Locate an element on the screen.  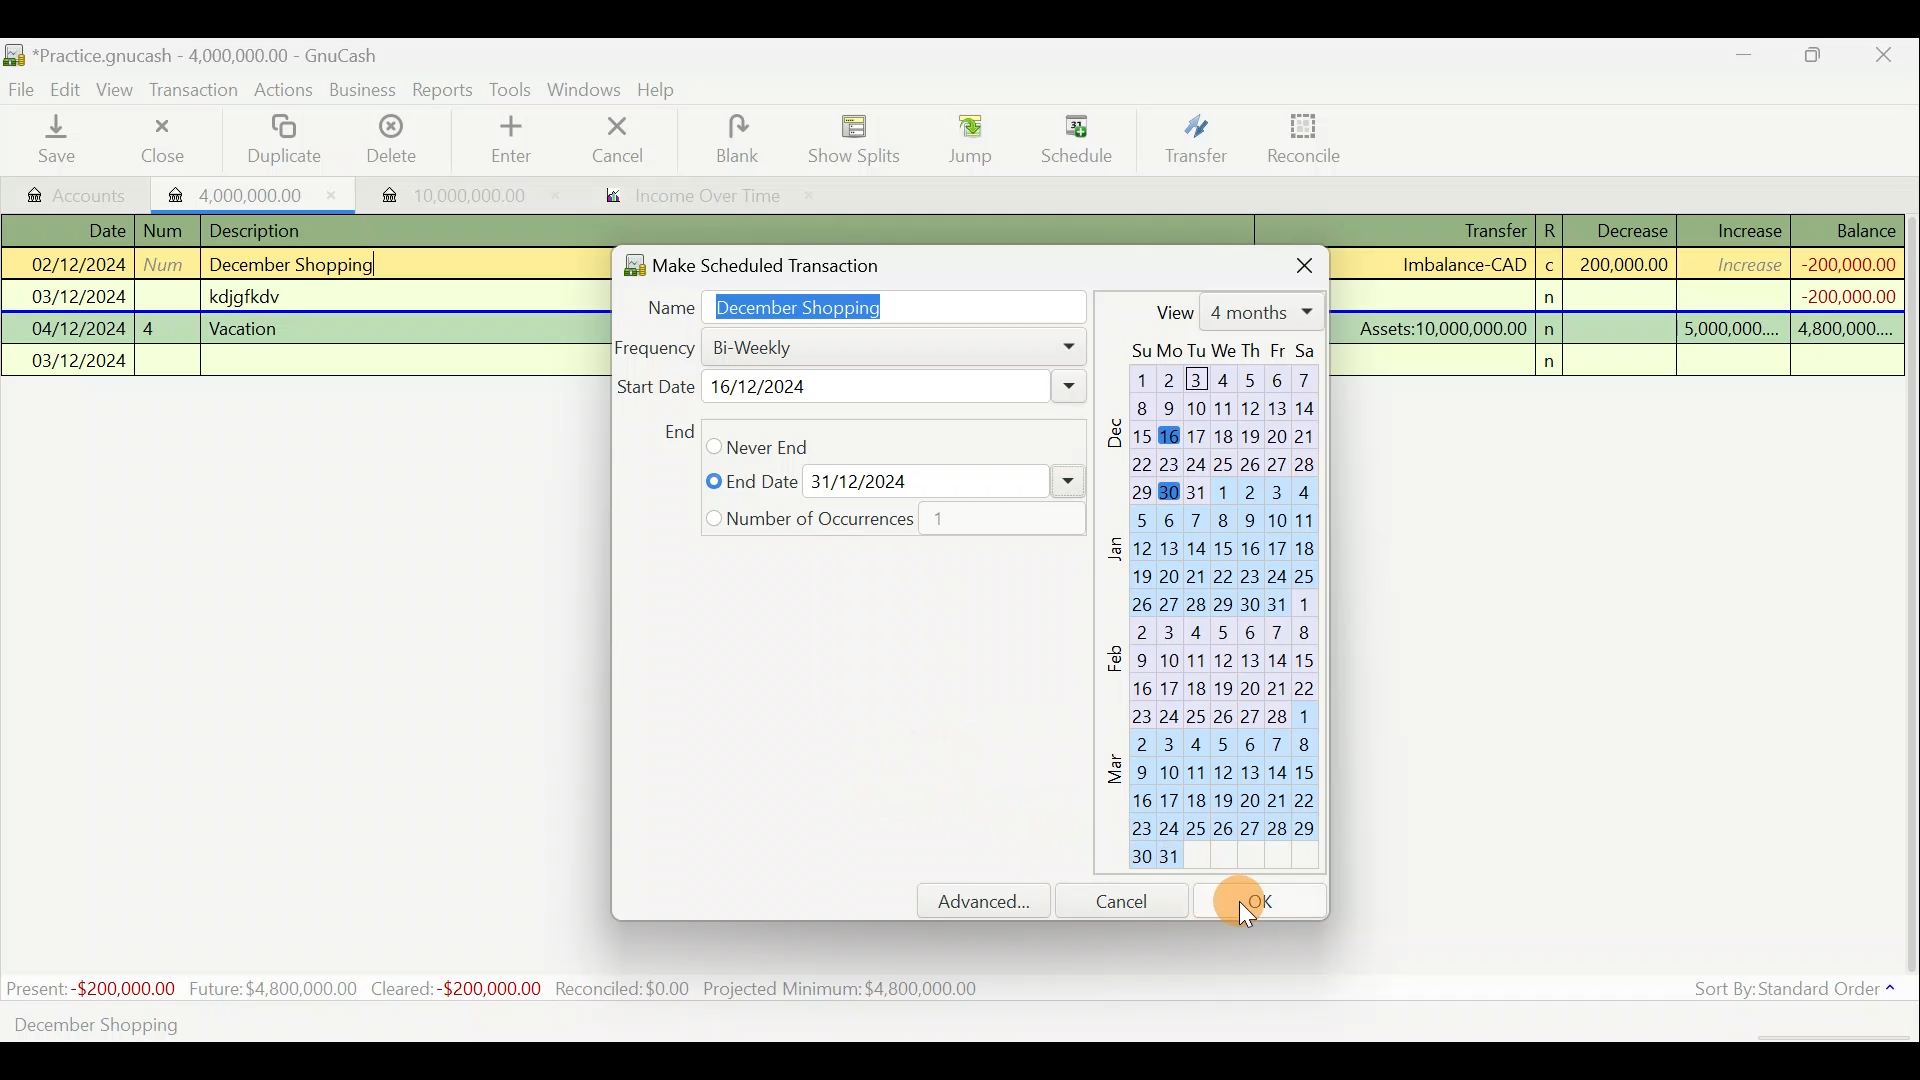
Transaction is located at coordinates (195, 90).